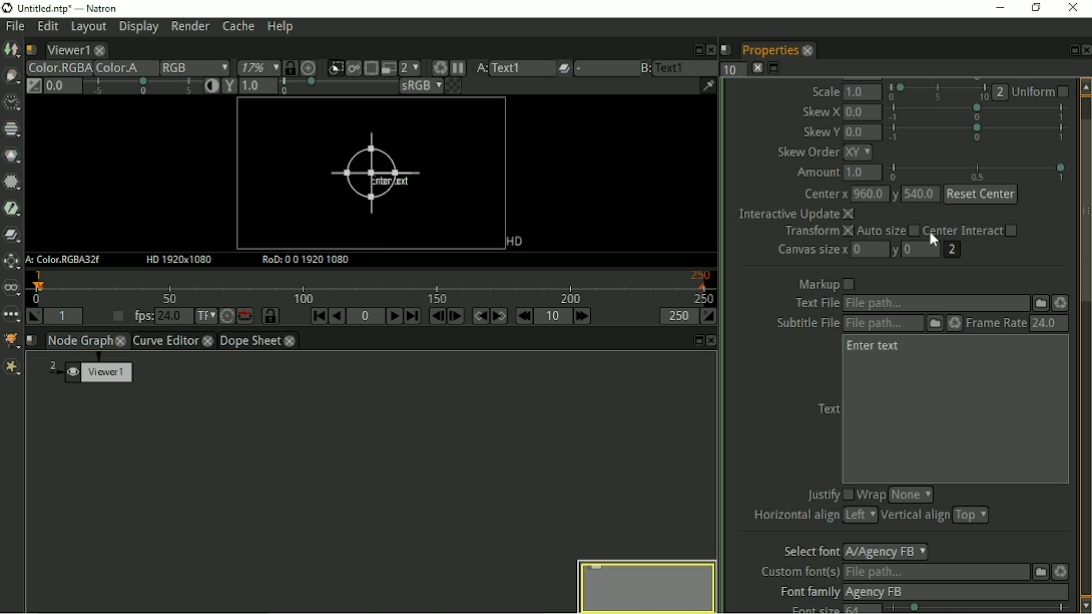 This screenshot has height=614, width=1092. Describe the element at coordinates (245, 316) in the screenshot. I see `Behaviour` at that location.